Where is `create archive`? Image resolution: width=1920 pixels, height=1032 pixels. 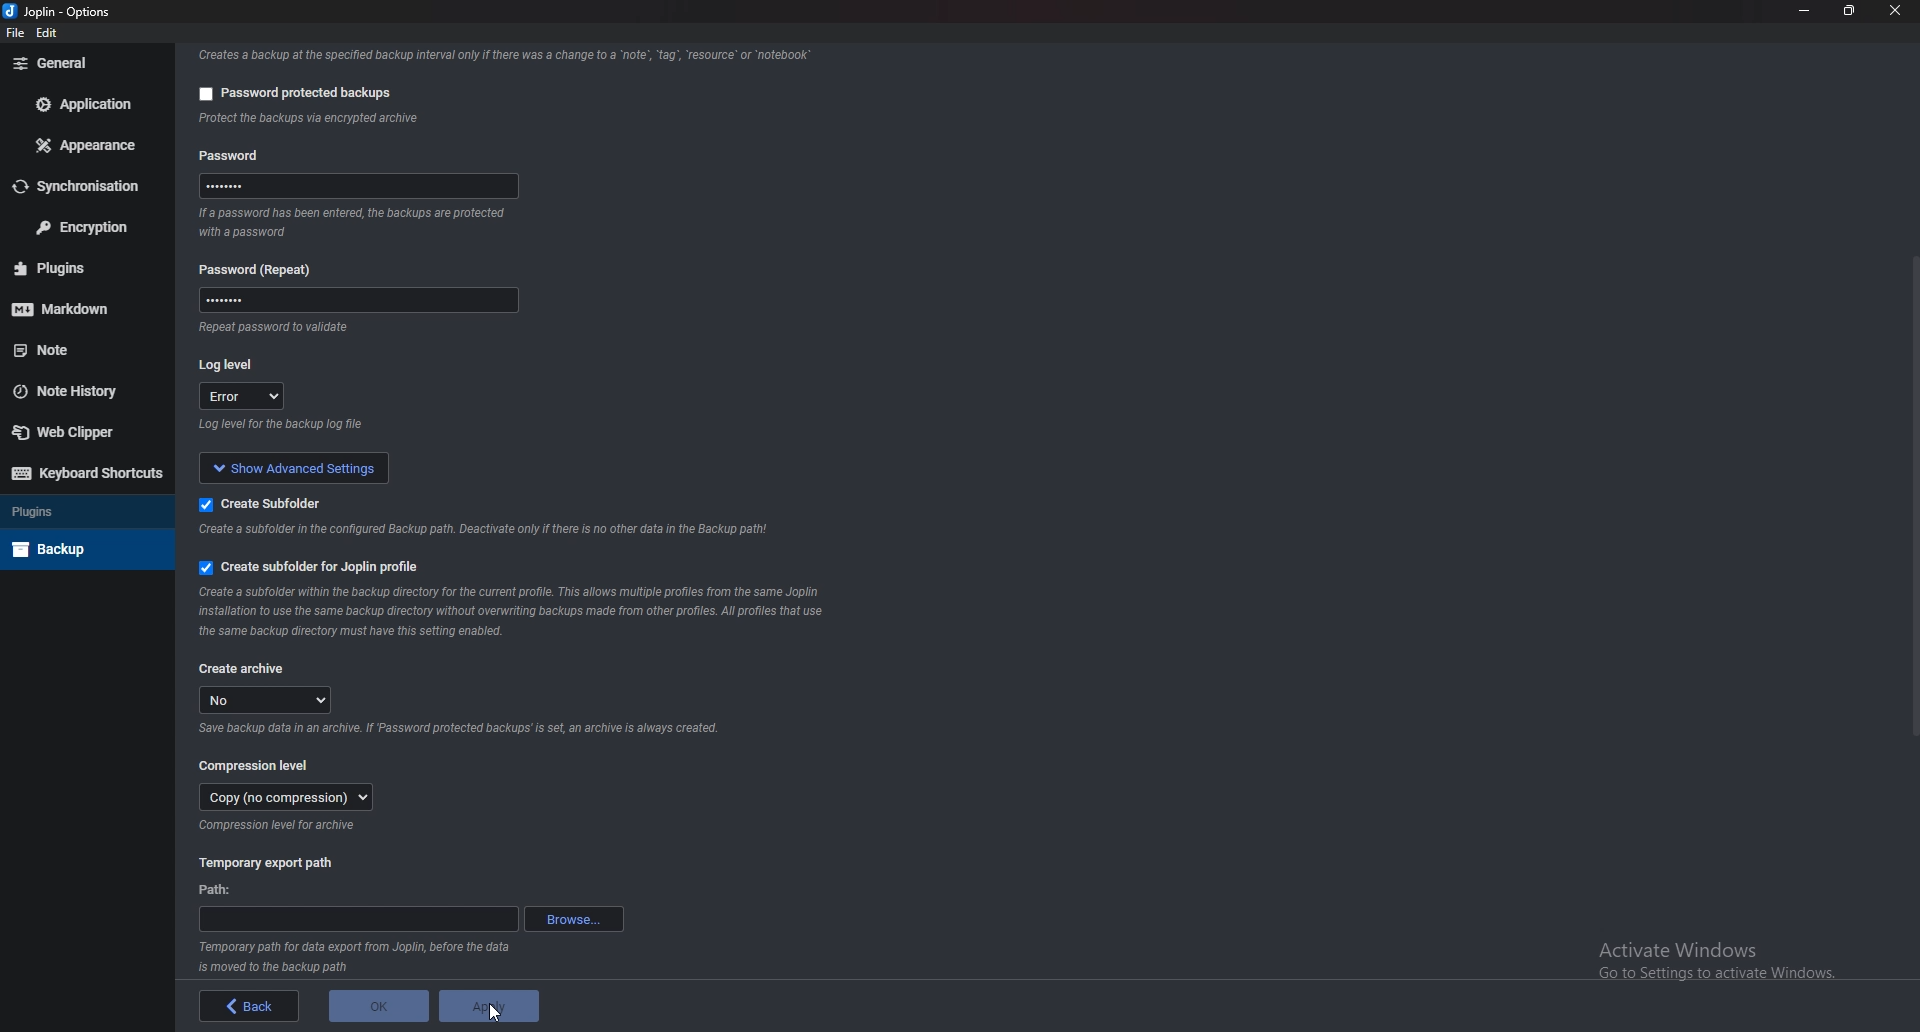
create archive is located at coordinates (244, 667).